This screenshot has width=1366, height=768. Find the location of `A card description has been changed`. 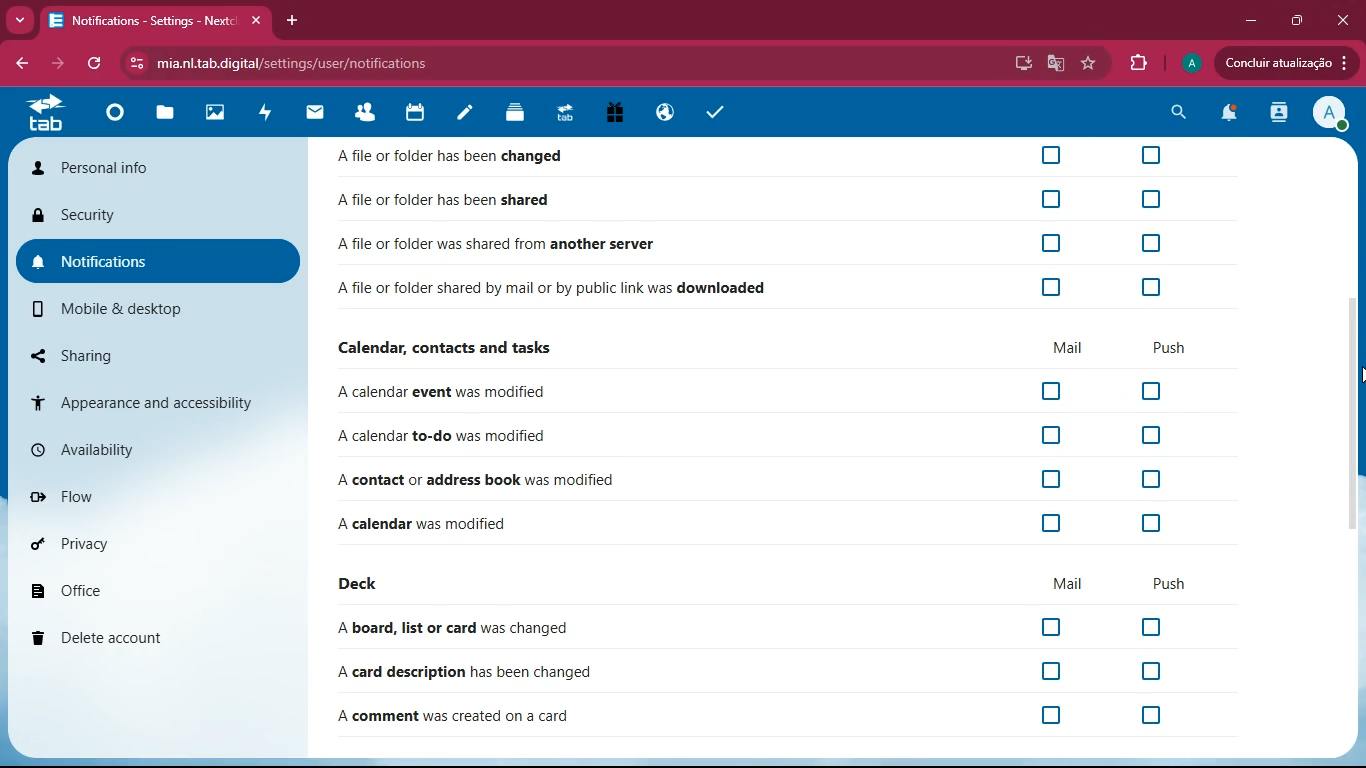

A card description has been changed is located at coordinates (465, 672).